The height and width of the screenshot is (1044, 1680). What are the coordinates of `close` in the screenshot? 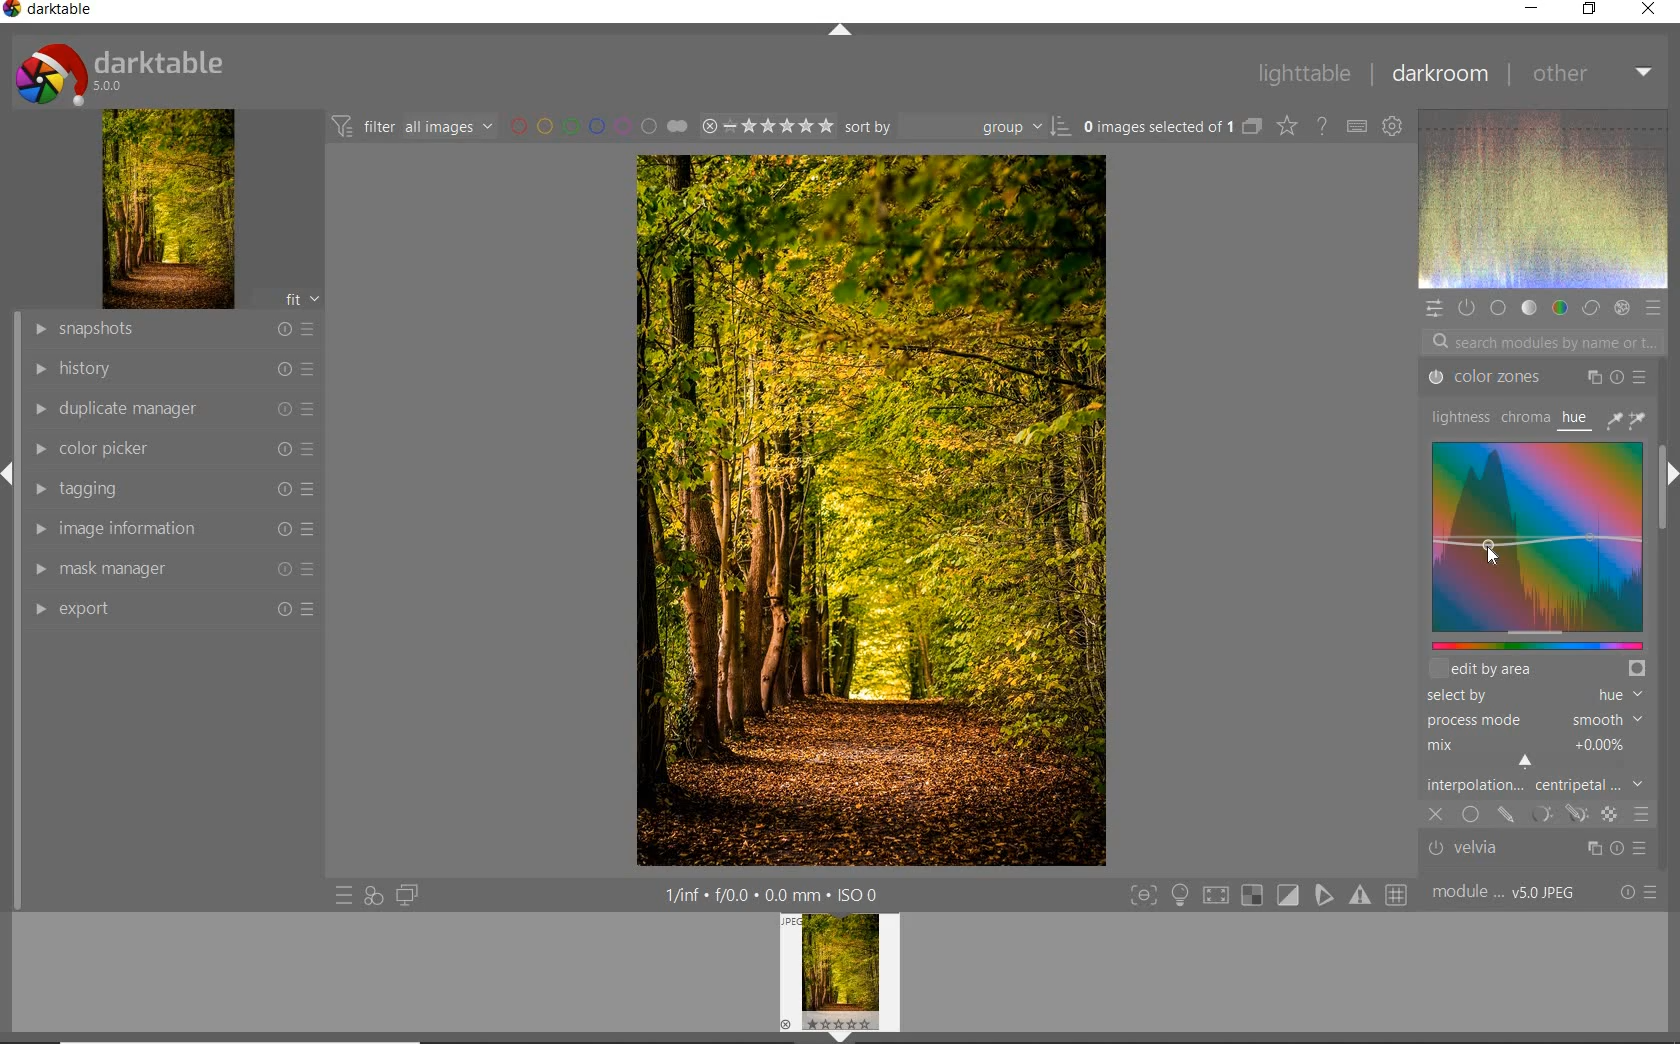 It's located at (1437, 815).